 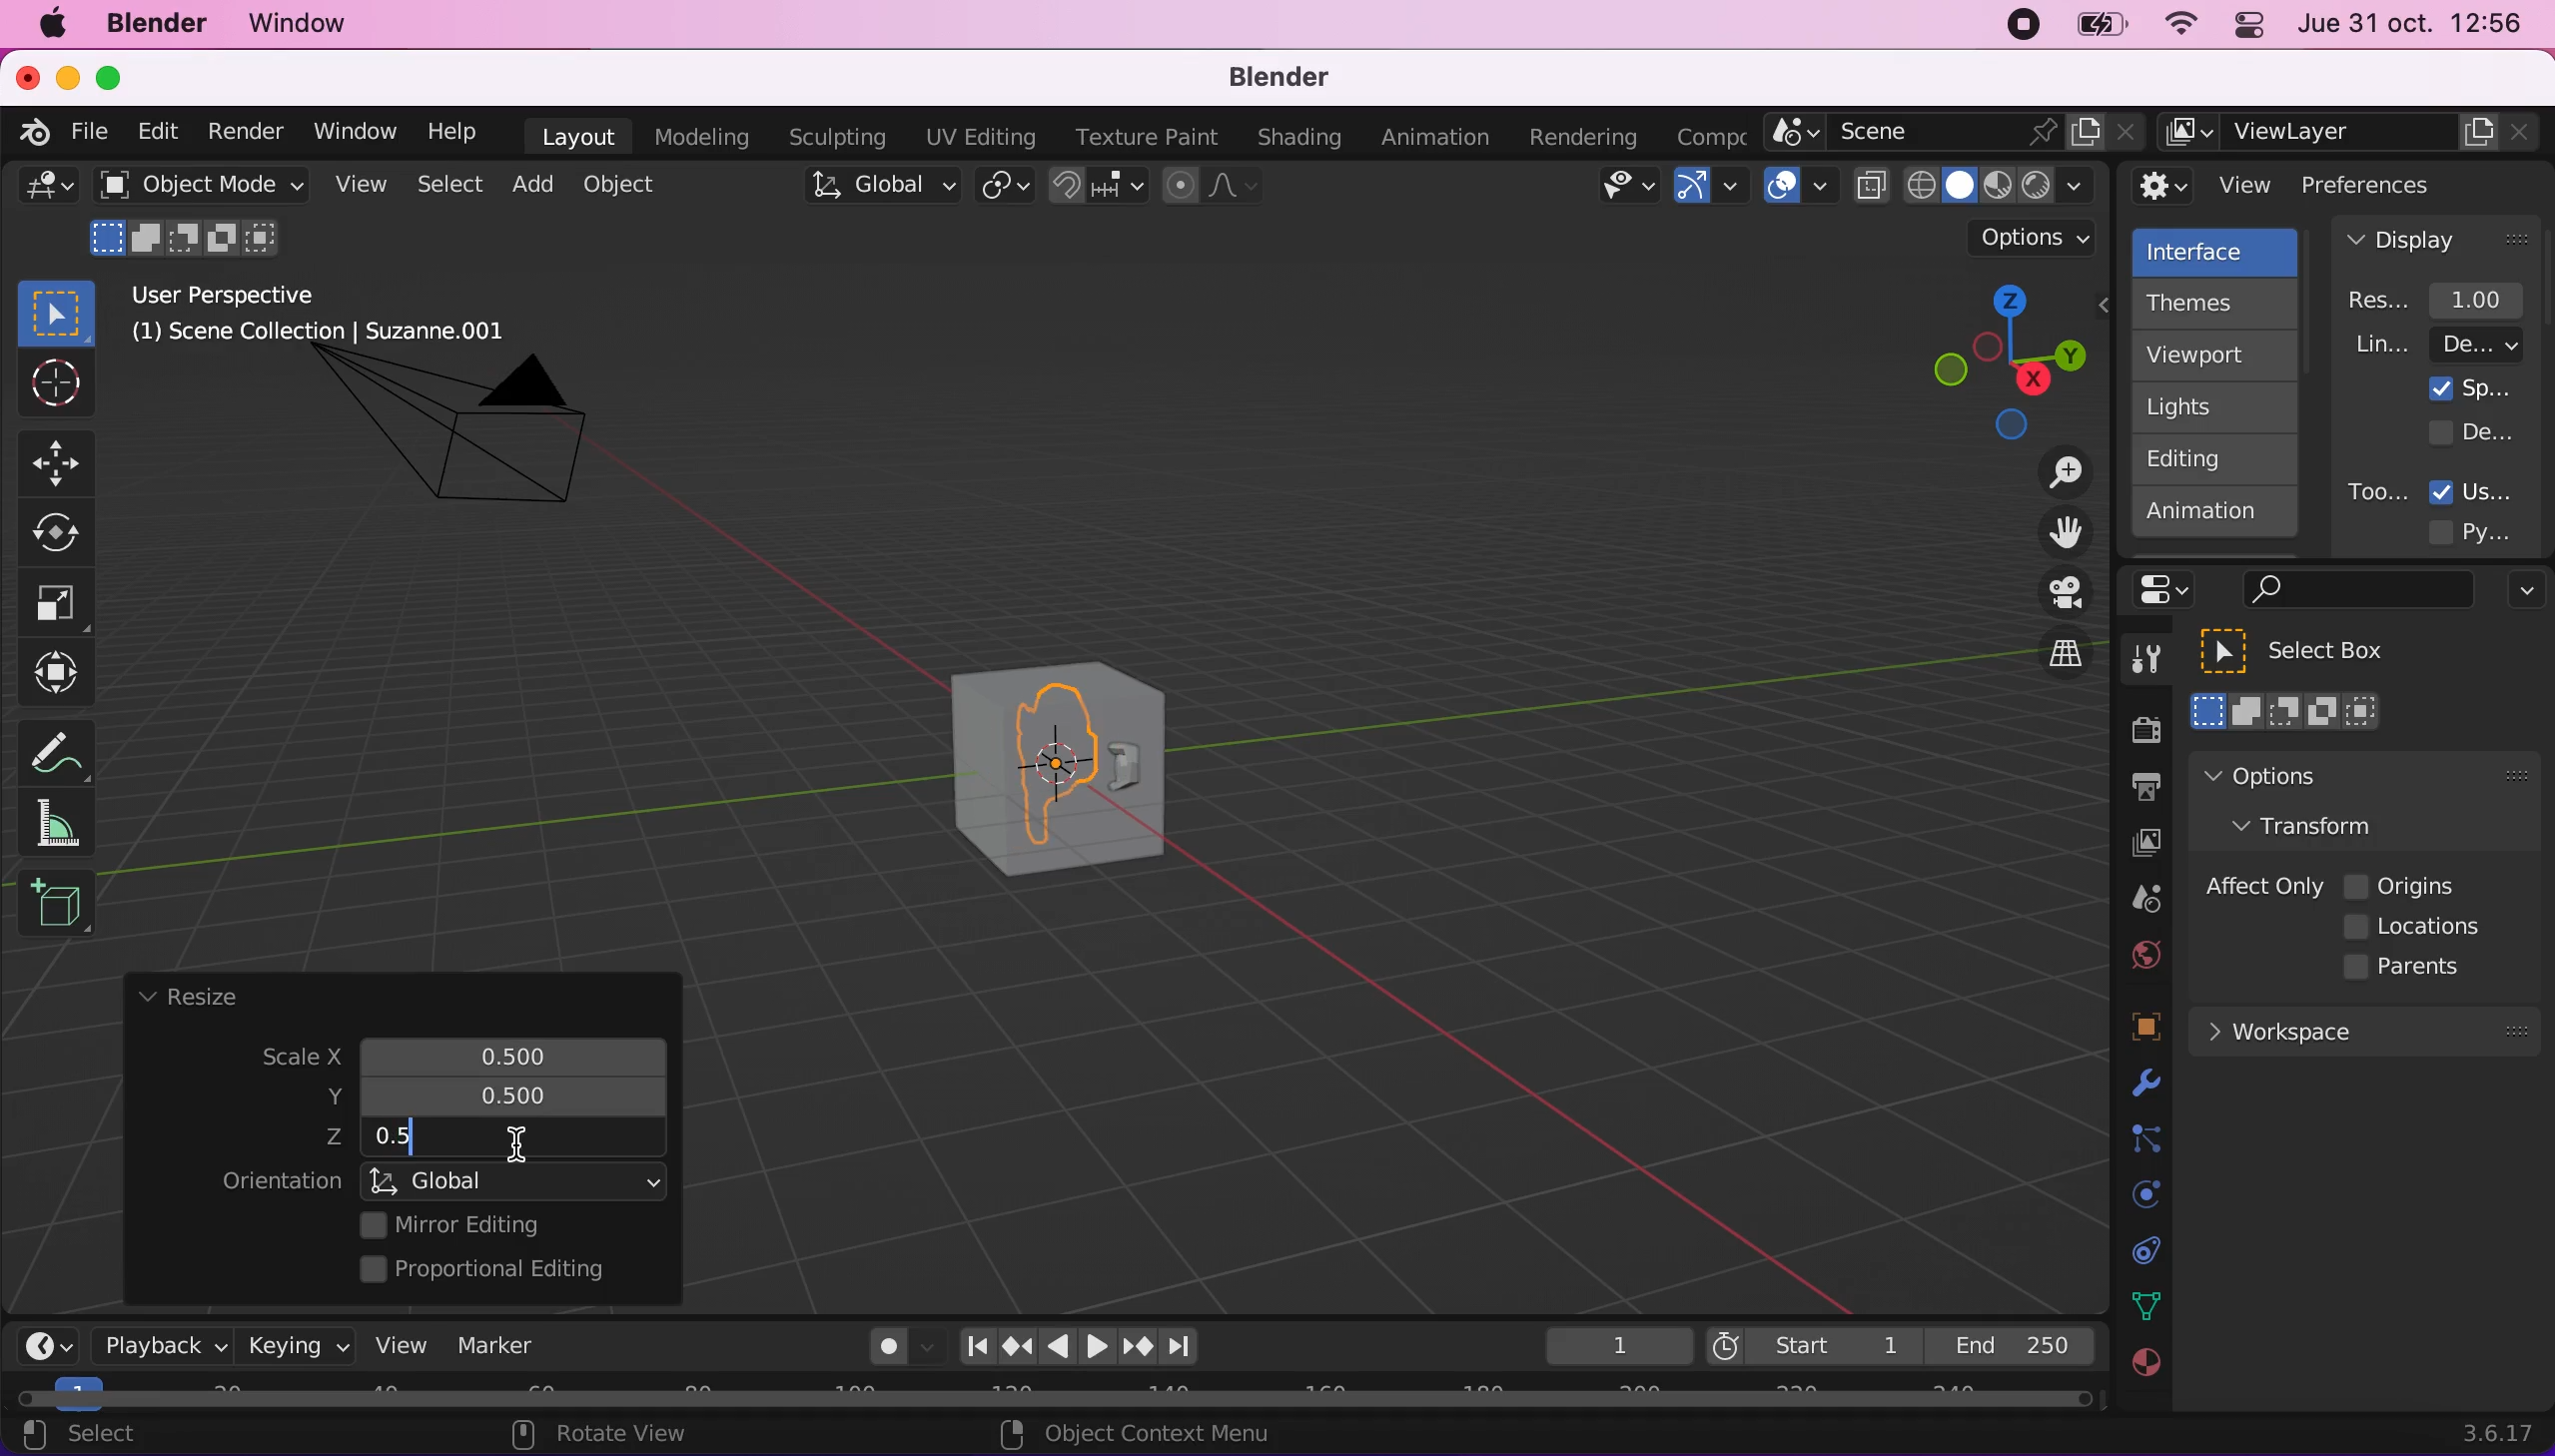 I want to click on measure, so click(x=70, y=822).